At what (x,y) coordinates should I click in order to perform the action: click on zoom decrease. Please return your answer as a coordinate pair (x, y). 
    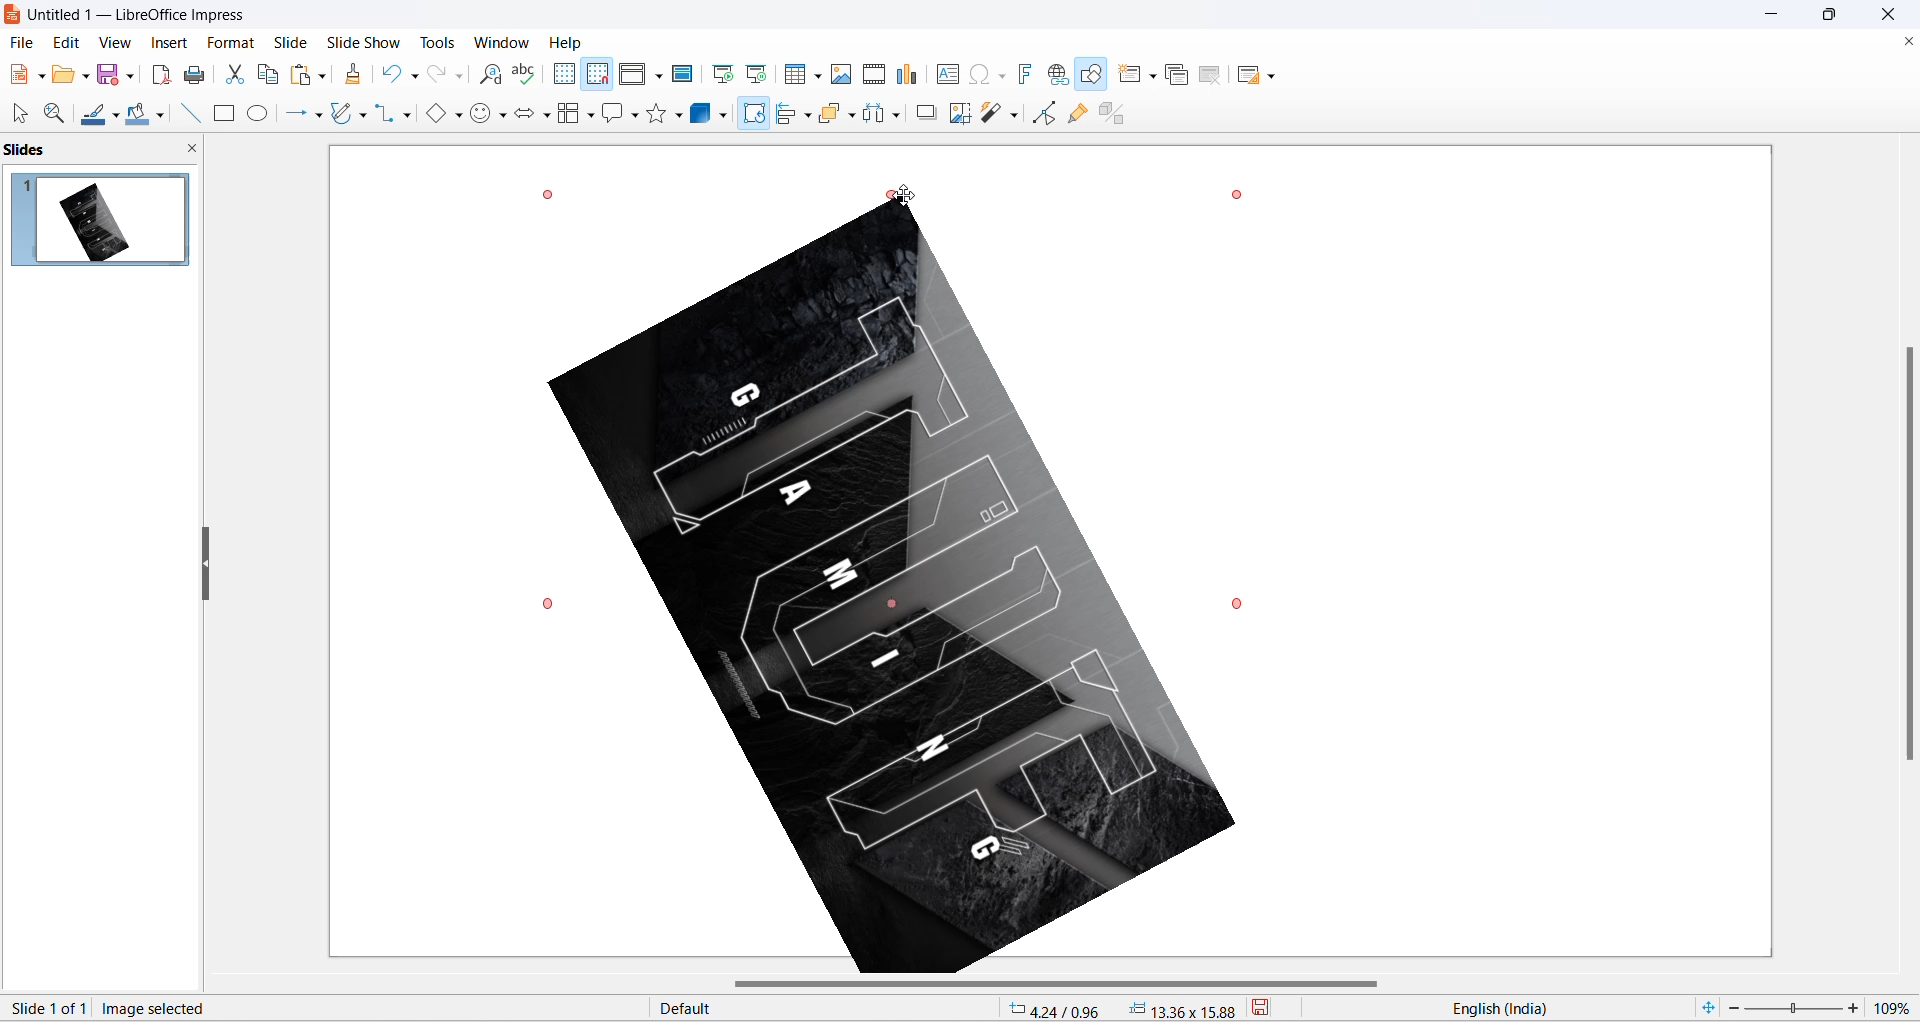
    Looking at the image, I should click on (1731, 1010).